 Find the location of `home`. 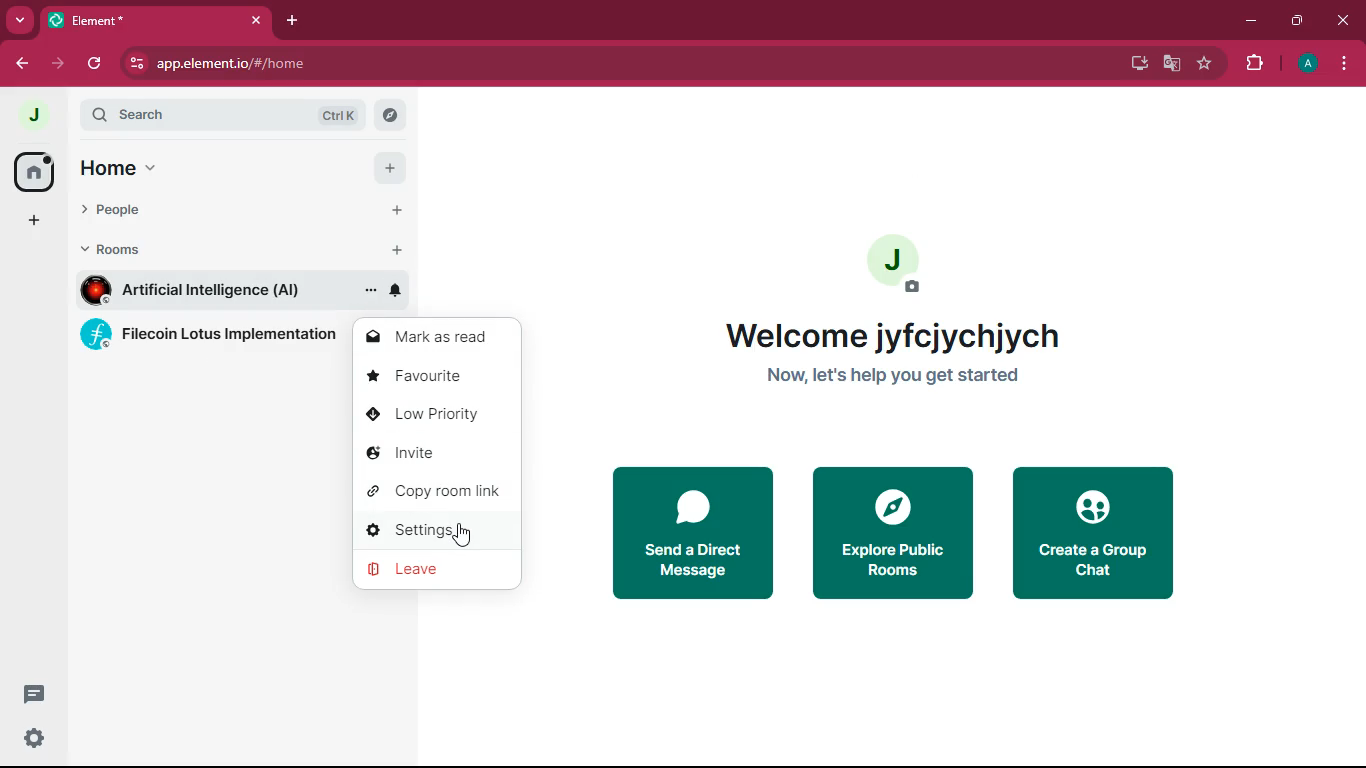

home is located at coordinates (125, 168).